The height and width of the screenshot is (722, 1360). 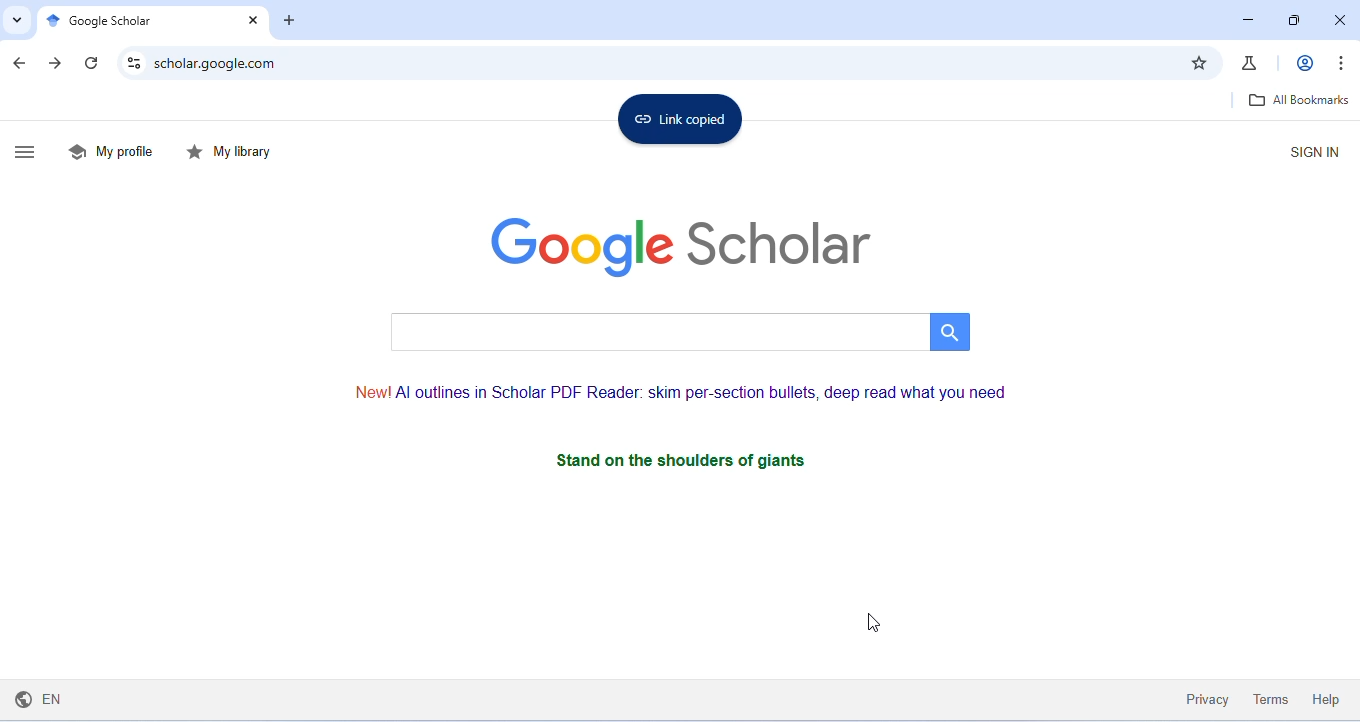 What do you see at coordinates (1336, 20) in the screenshot?
I see `close` at bounding box center [1336, 20].